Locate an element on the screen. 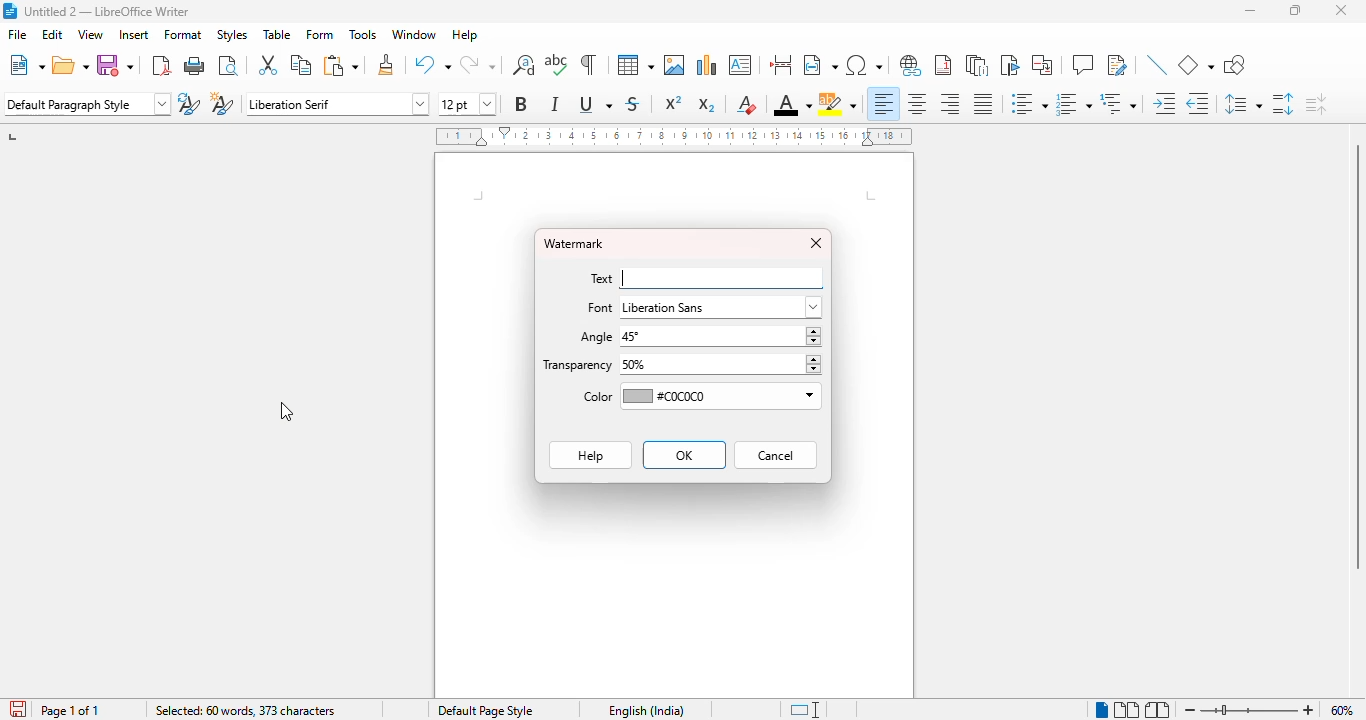 This screenshot has height=720, width=1366. font size is located at coordinates (466, 104).